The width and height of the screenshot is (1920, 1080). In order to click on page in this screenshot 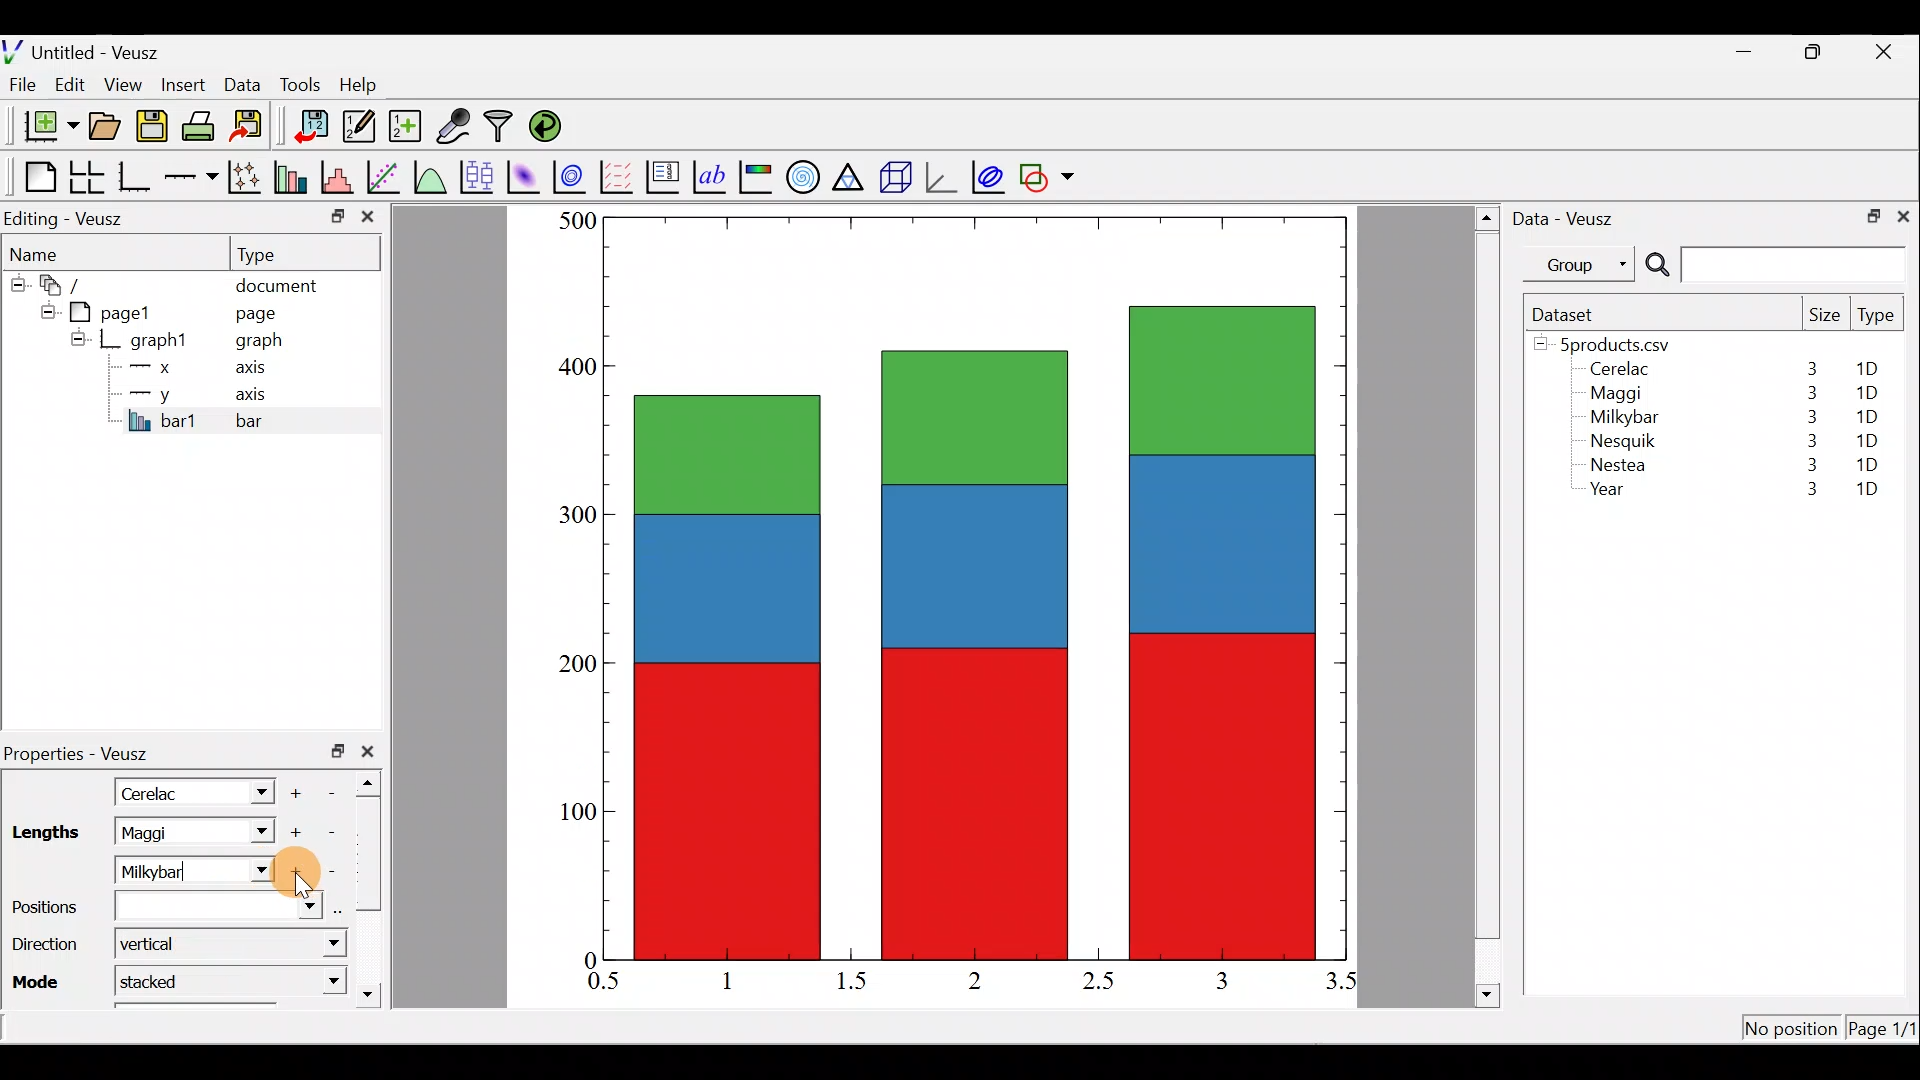, I will do `click(254, 312)`.